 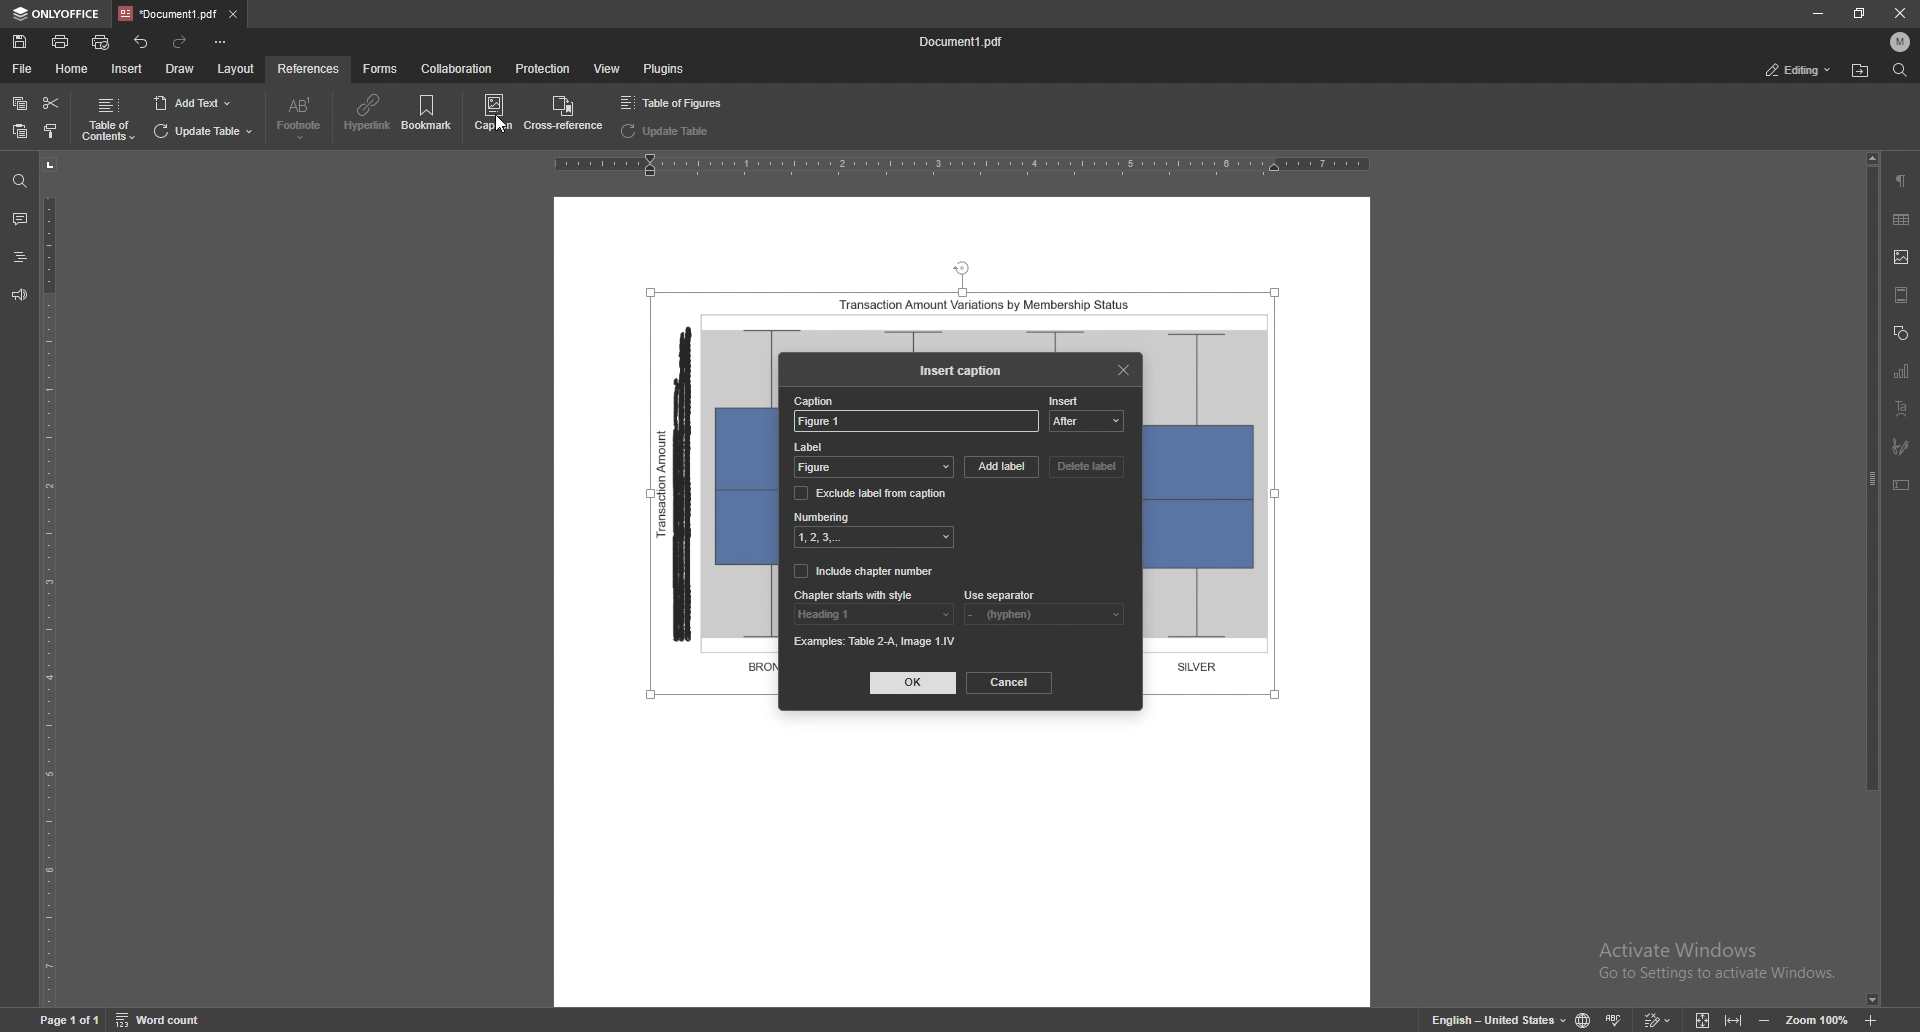 I want to click on view, so click(x=608, y=68).